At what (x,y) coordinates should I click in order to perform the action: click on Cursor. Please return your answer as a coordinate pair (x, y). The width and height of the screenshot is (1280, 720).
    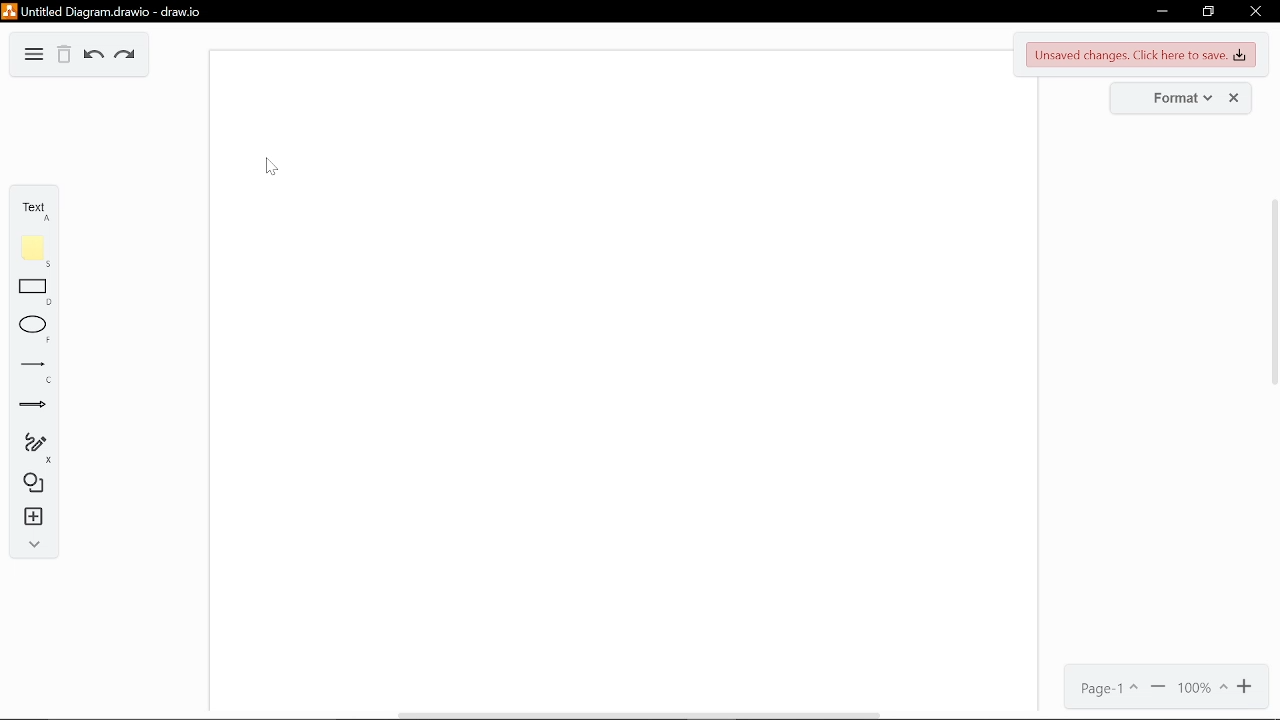
    Looking at the image, I should click on (272, 166).